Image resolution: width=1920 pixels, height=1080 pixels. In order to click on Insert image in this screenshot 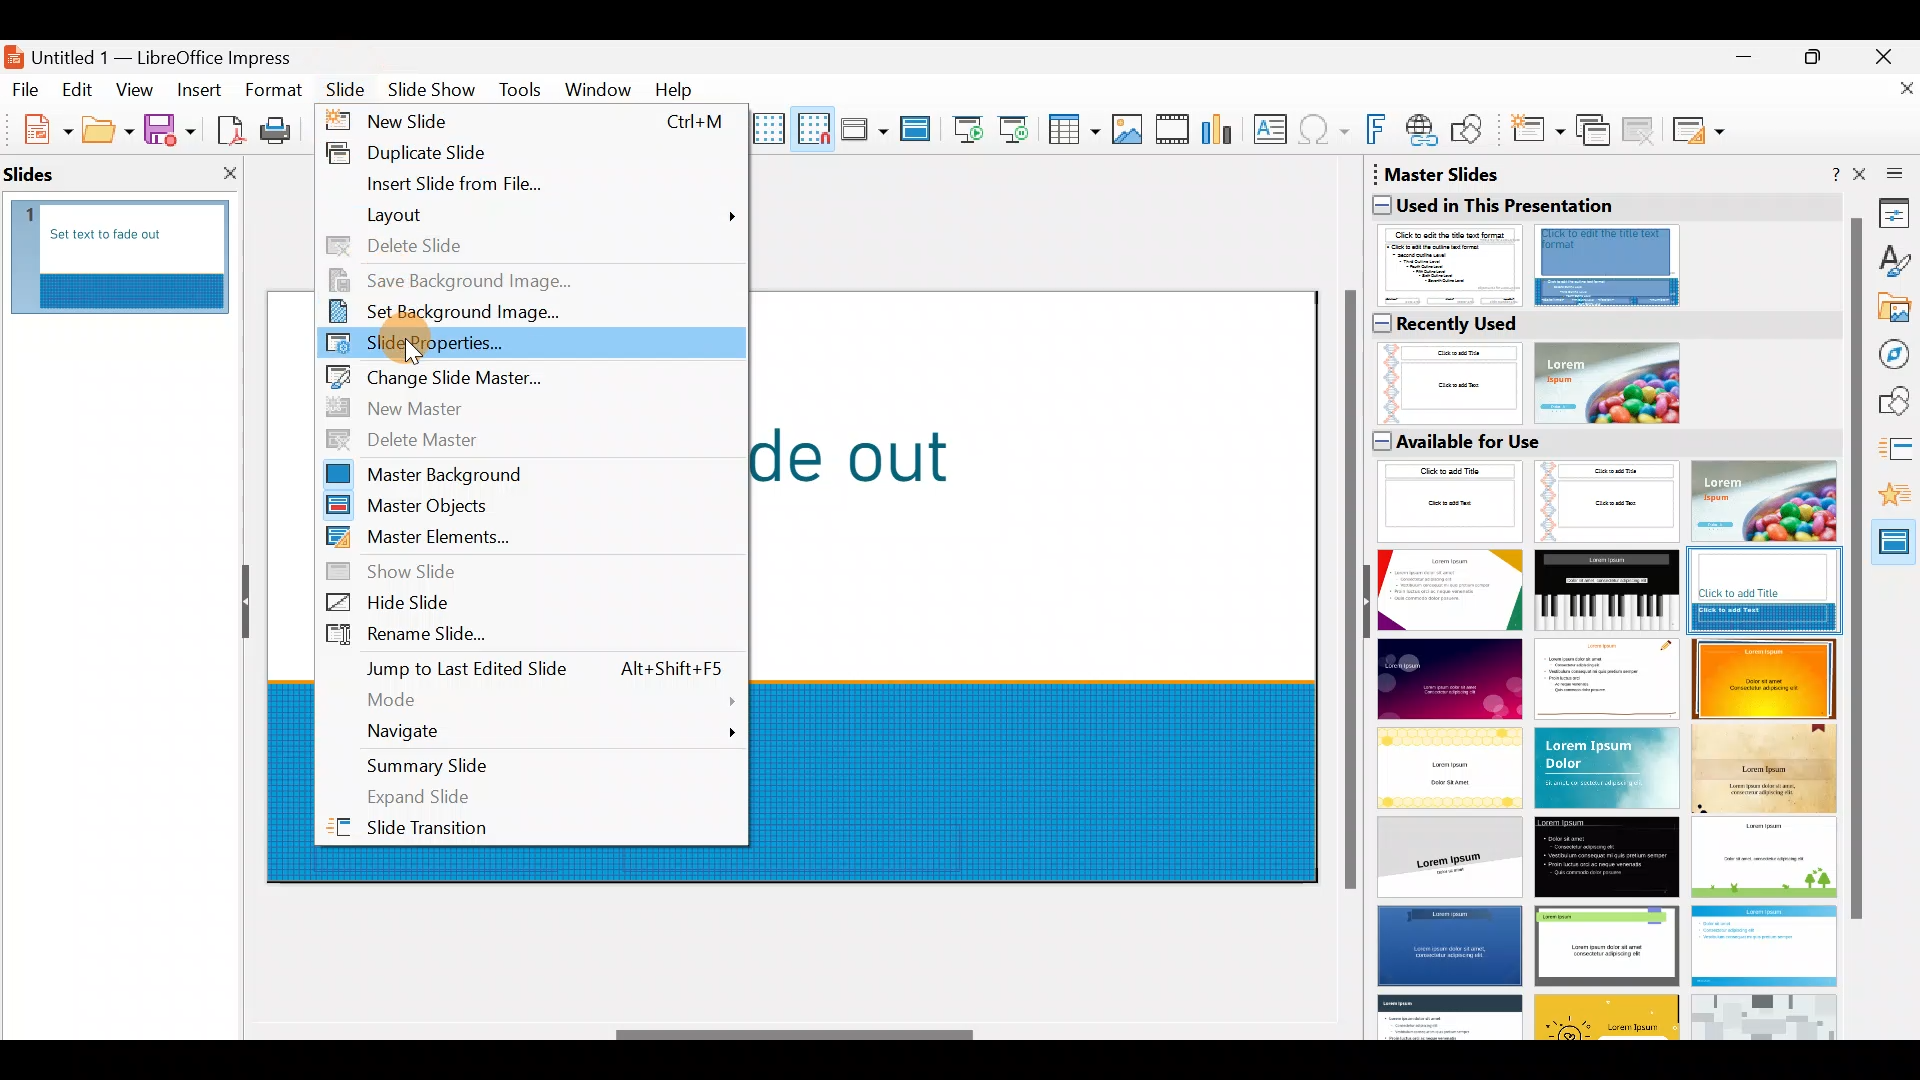, I will do `click(1131, 130)`.